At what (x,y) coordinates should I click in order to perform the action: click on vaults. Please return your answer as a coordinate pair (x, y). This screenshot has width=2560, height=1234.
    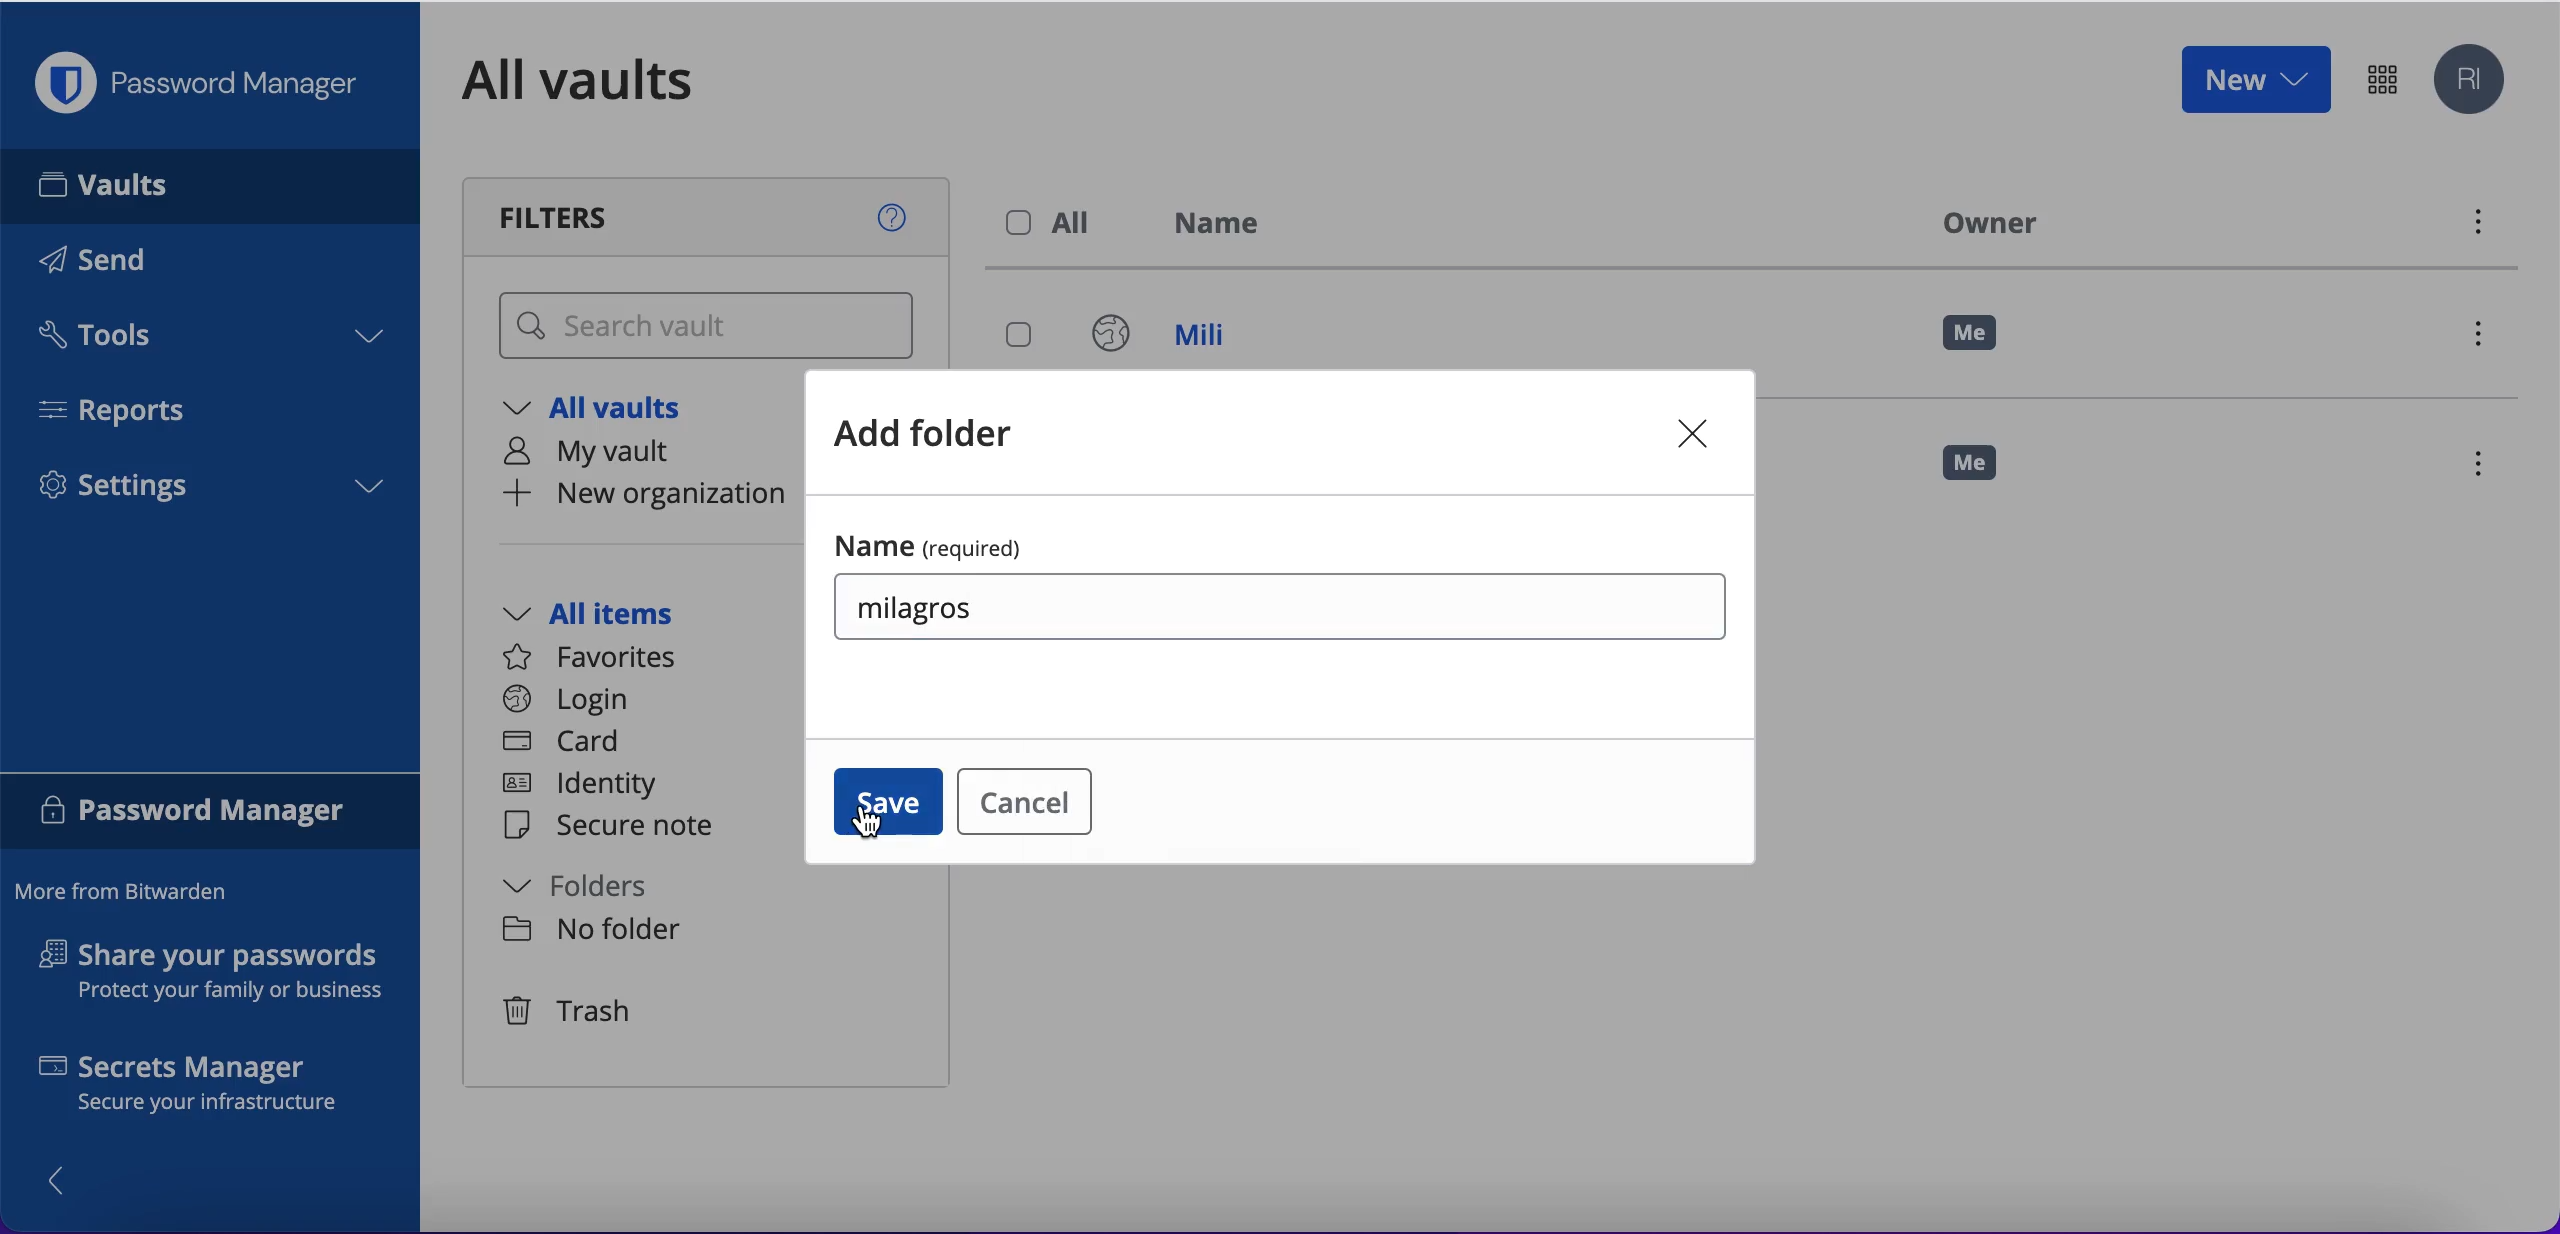
    Looking at the image, I should click on (210, 185).